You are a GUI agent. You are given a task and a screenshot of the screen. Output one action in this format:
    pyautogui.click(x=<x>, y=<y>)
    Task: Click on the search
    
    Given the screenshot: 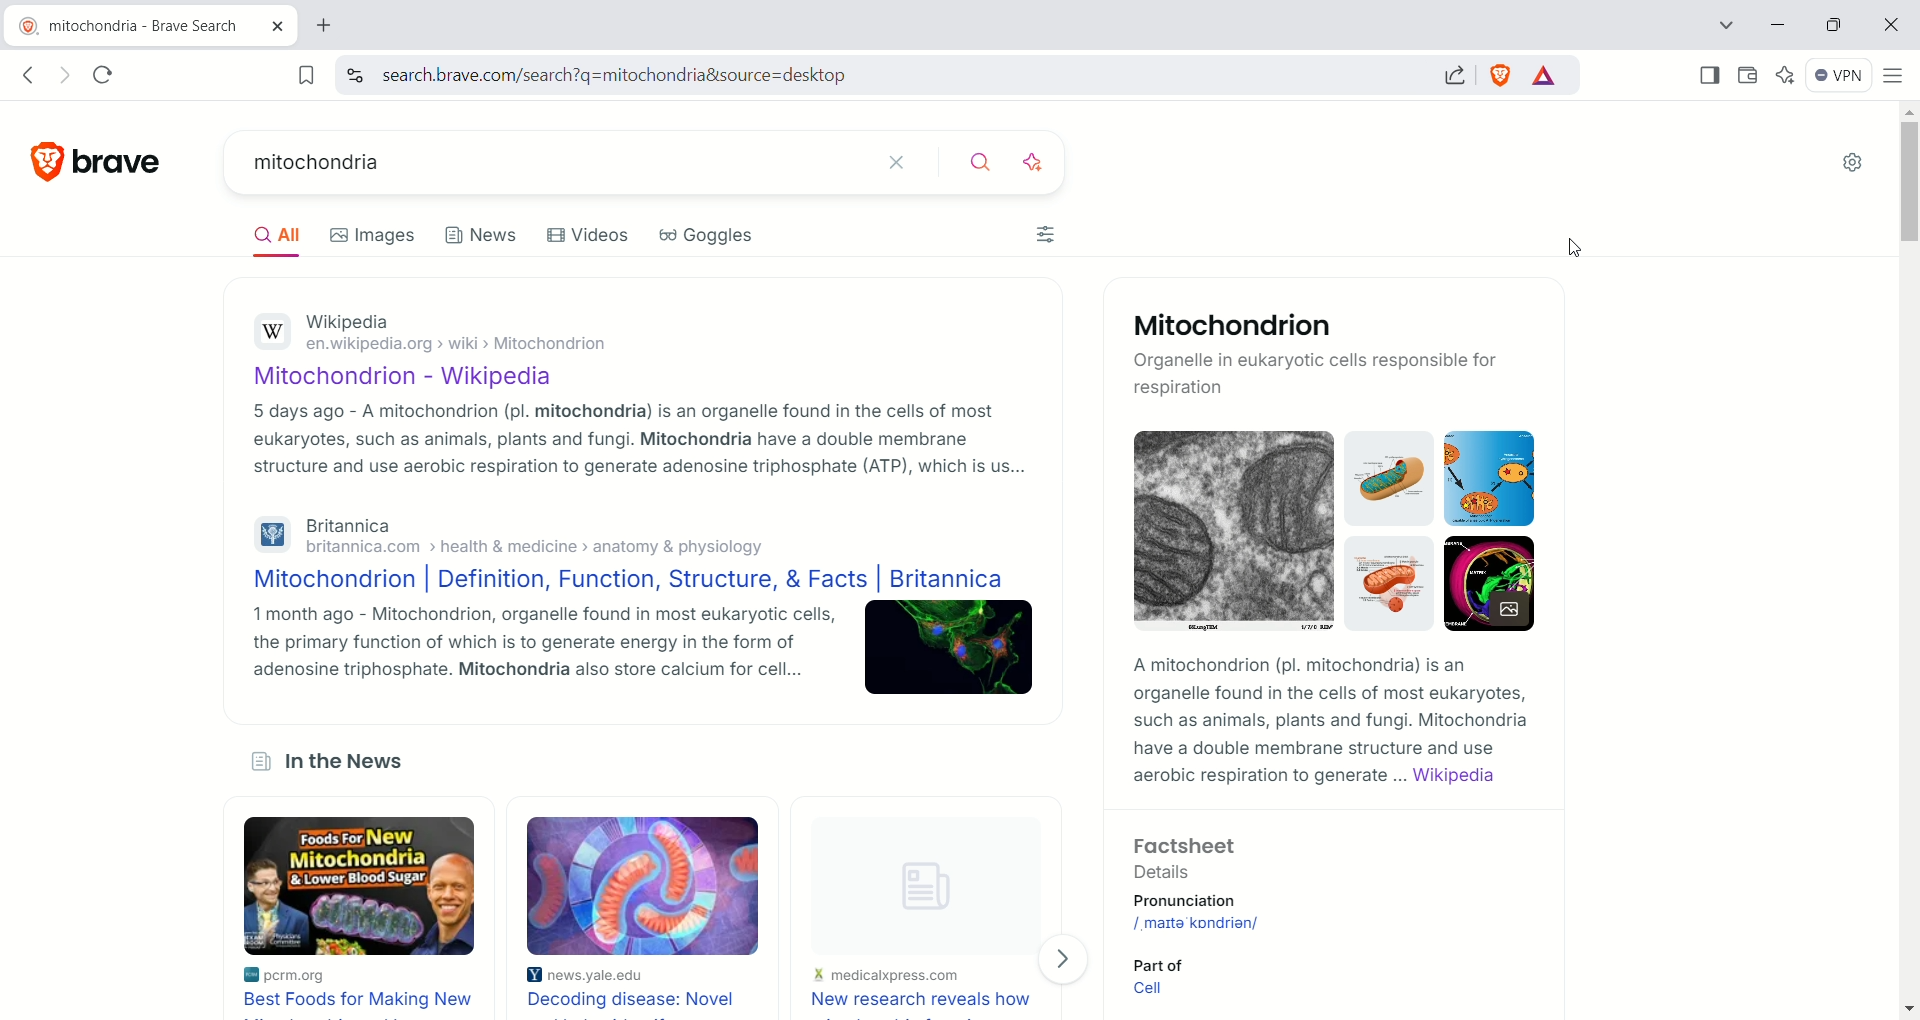 What is the action you would take?
    pyautogui.click(x=983, y=163)
    